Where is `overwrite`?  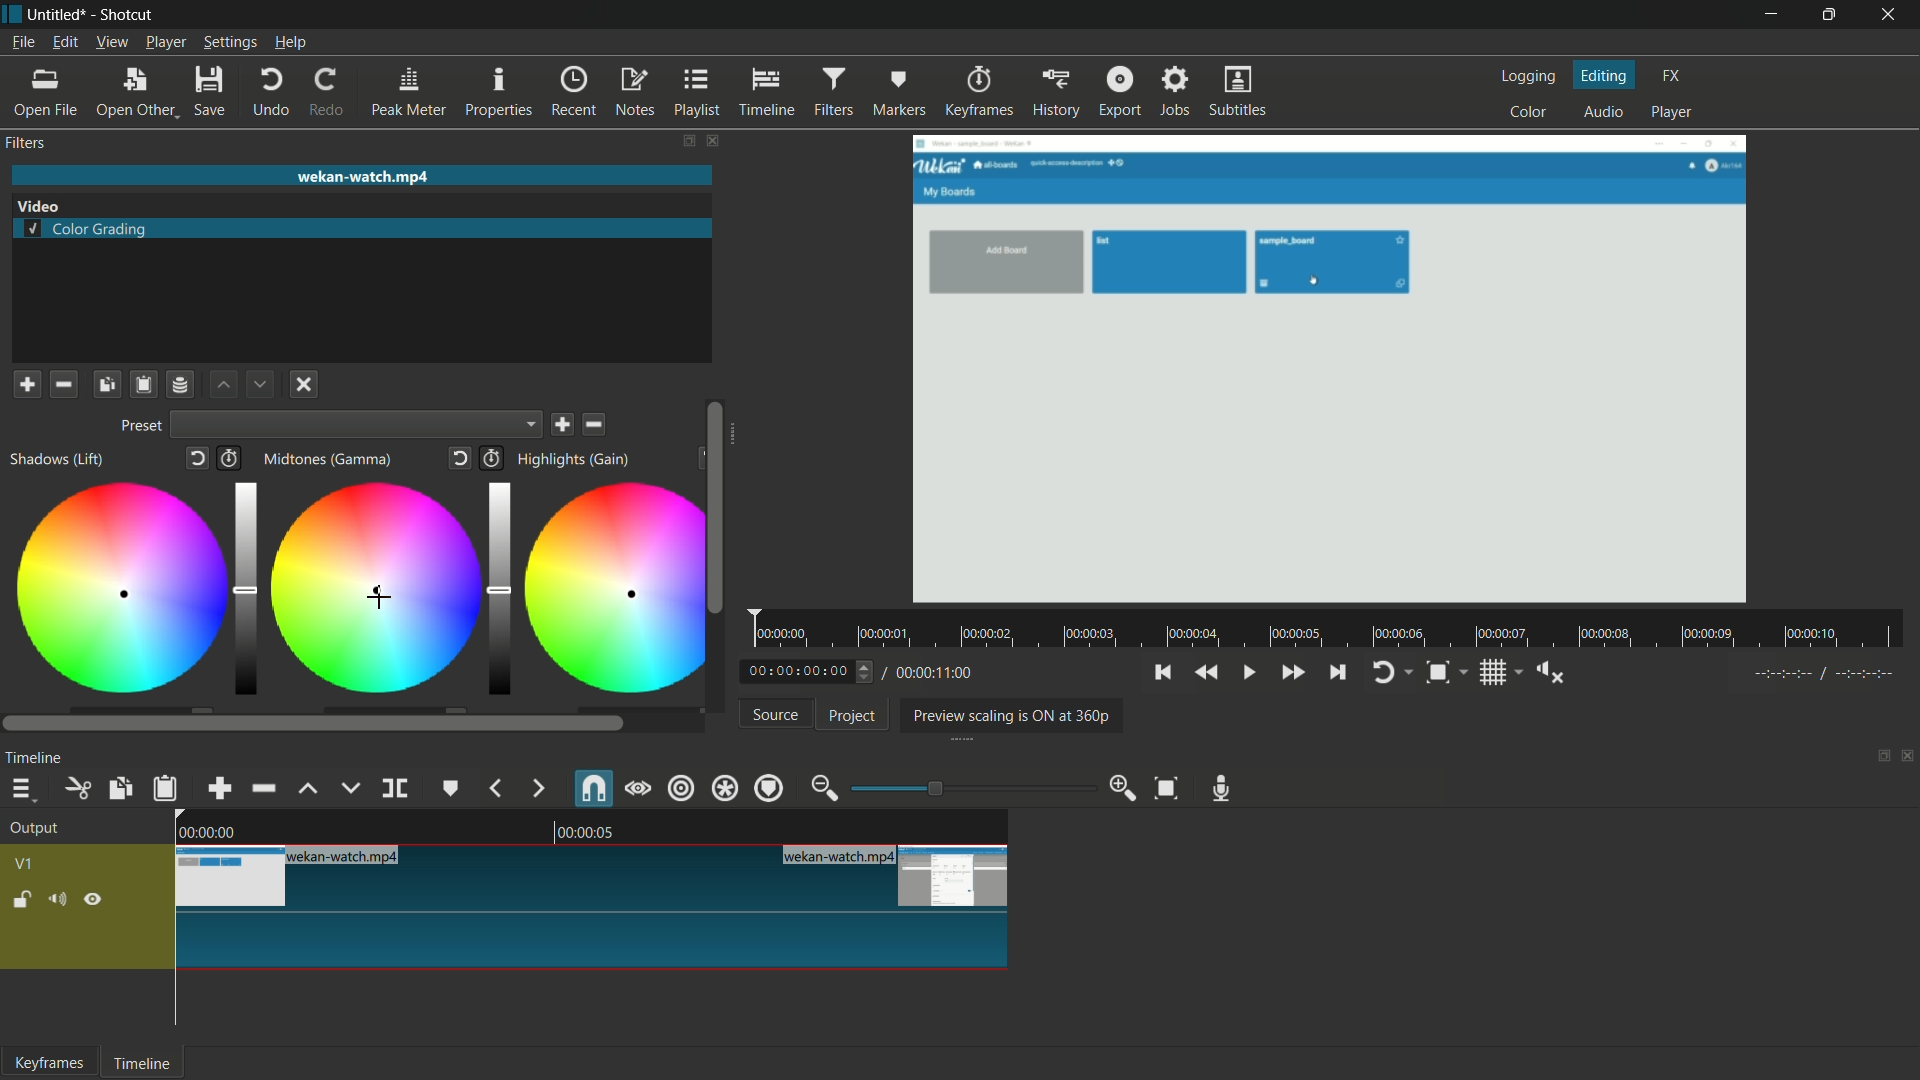 overwrite is located at coordinates (350, 787).